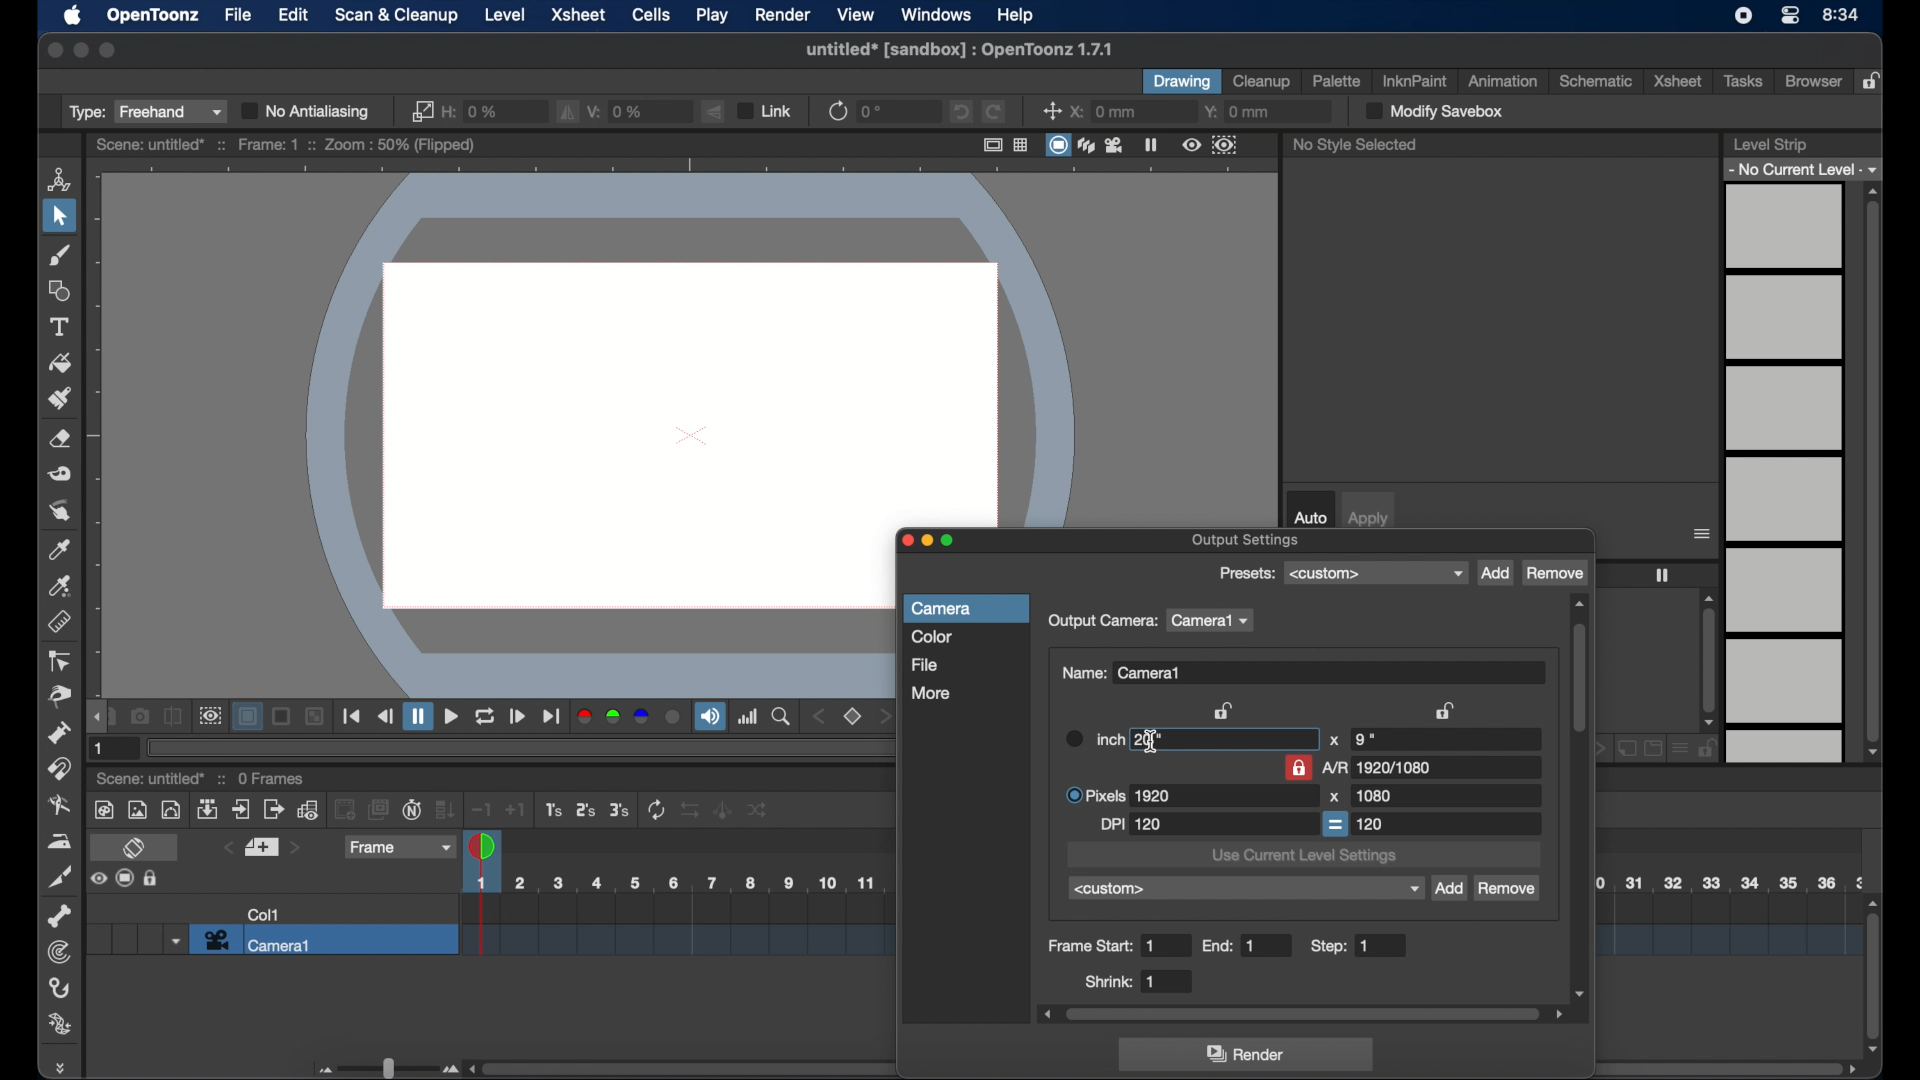 The width and height of the screenshot is (1920, 1080). I want to click on , so click(550, 721).